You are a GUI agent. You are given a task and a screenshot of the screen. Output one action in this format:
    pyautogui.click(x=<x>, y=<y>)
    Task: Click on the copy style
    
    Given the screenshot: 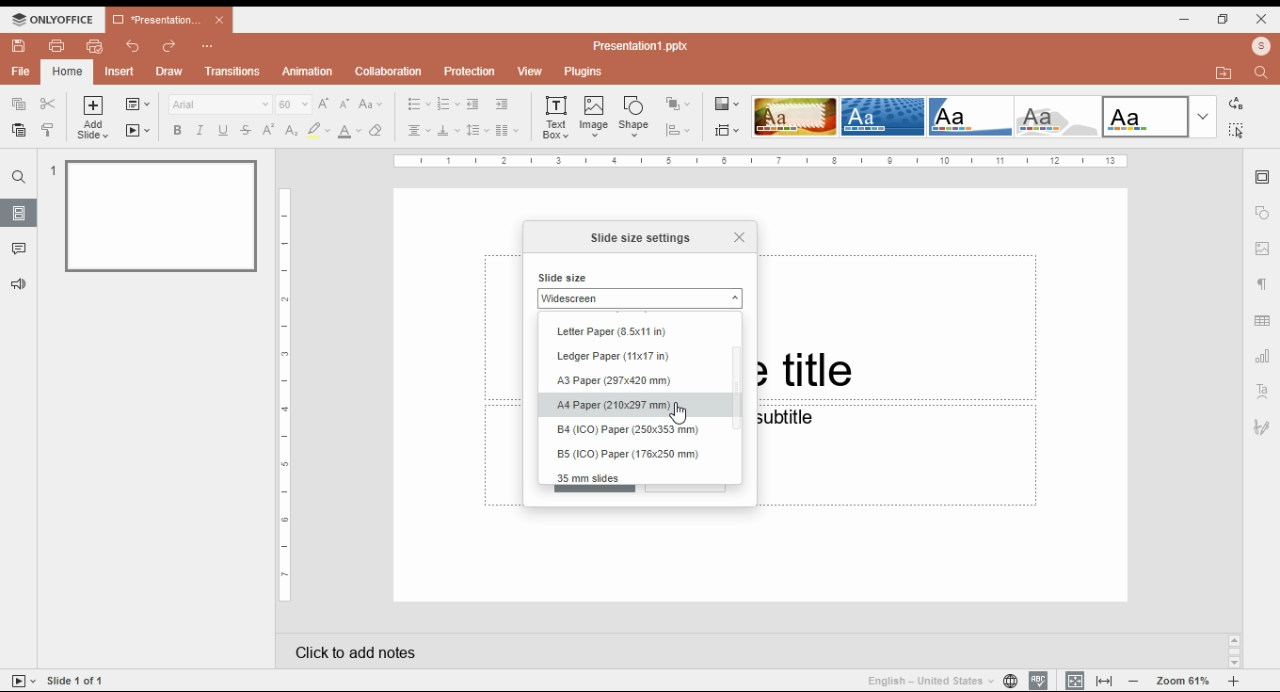 What is the action you would take?
    pyautogui.click(x=50, y=129)
    